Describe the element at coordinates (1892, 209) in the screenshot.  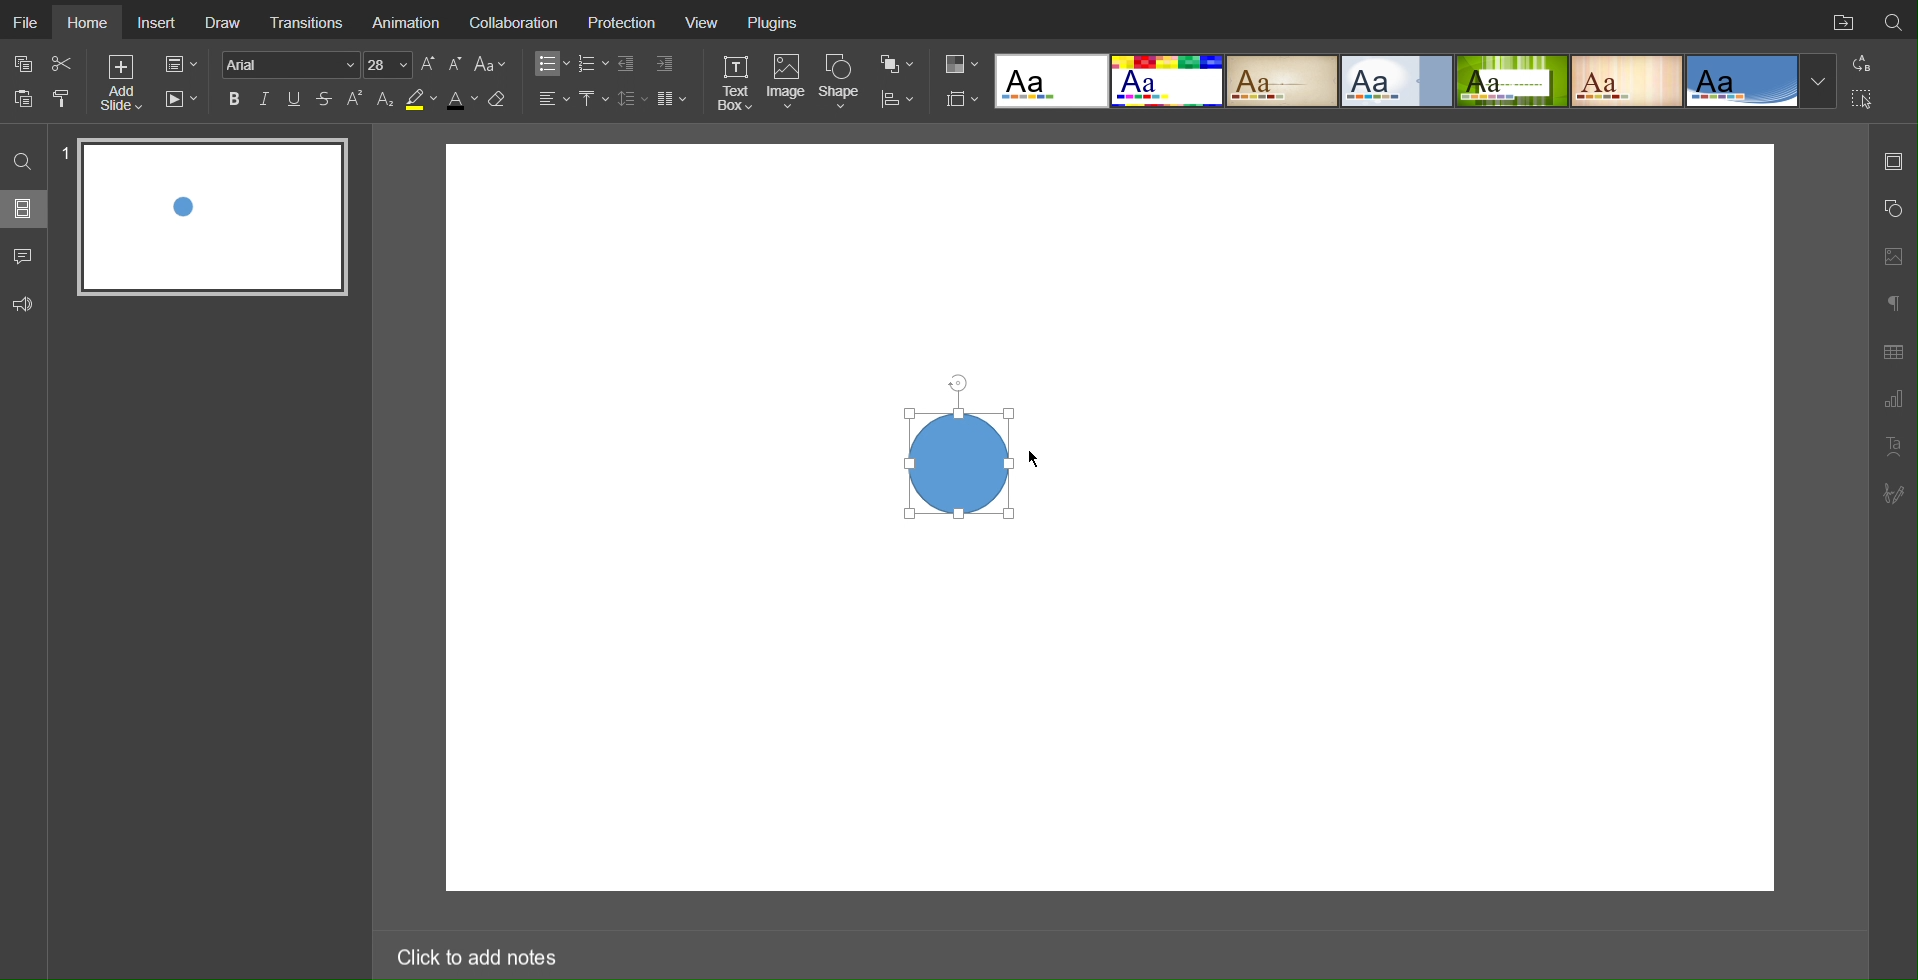
I see `Shape Settings` at that location.